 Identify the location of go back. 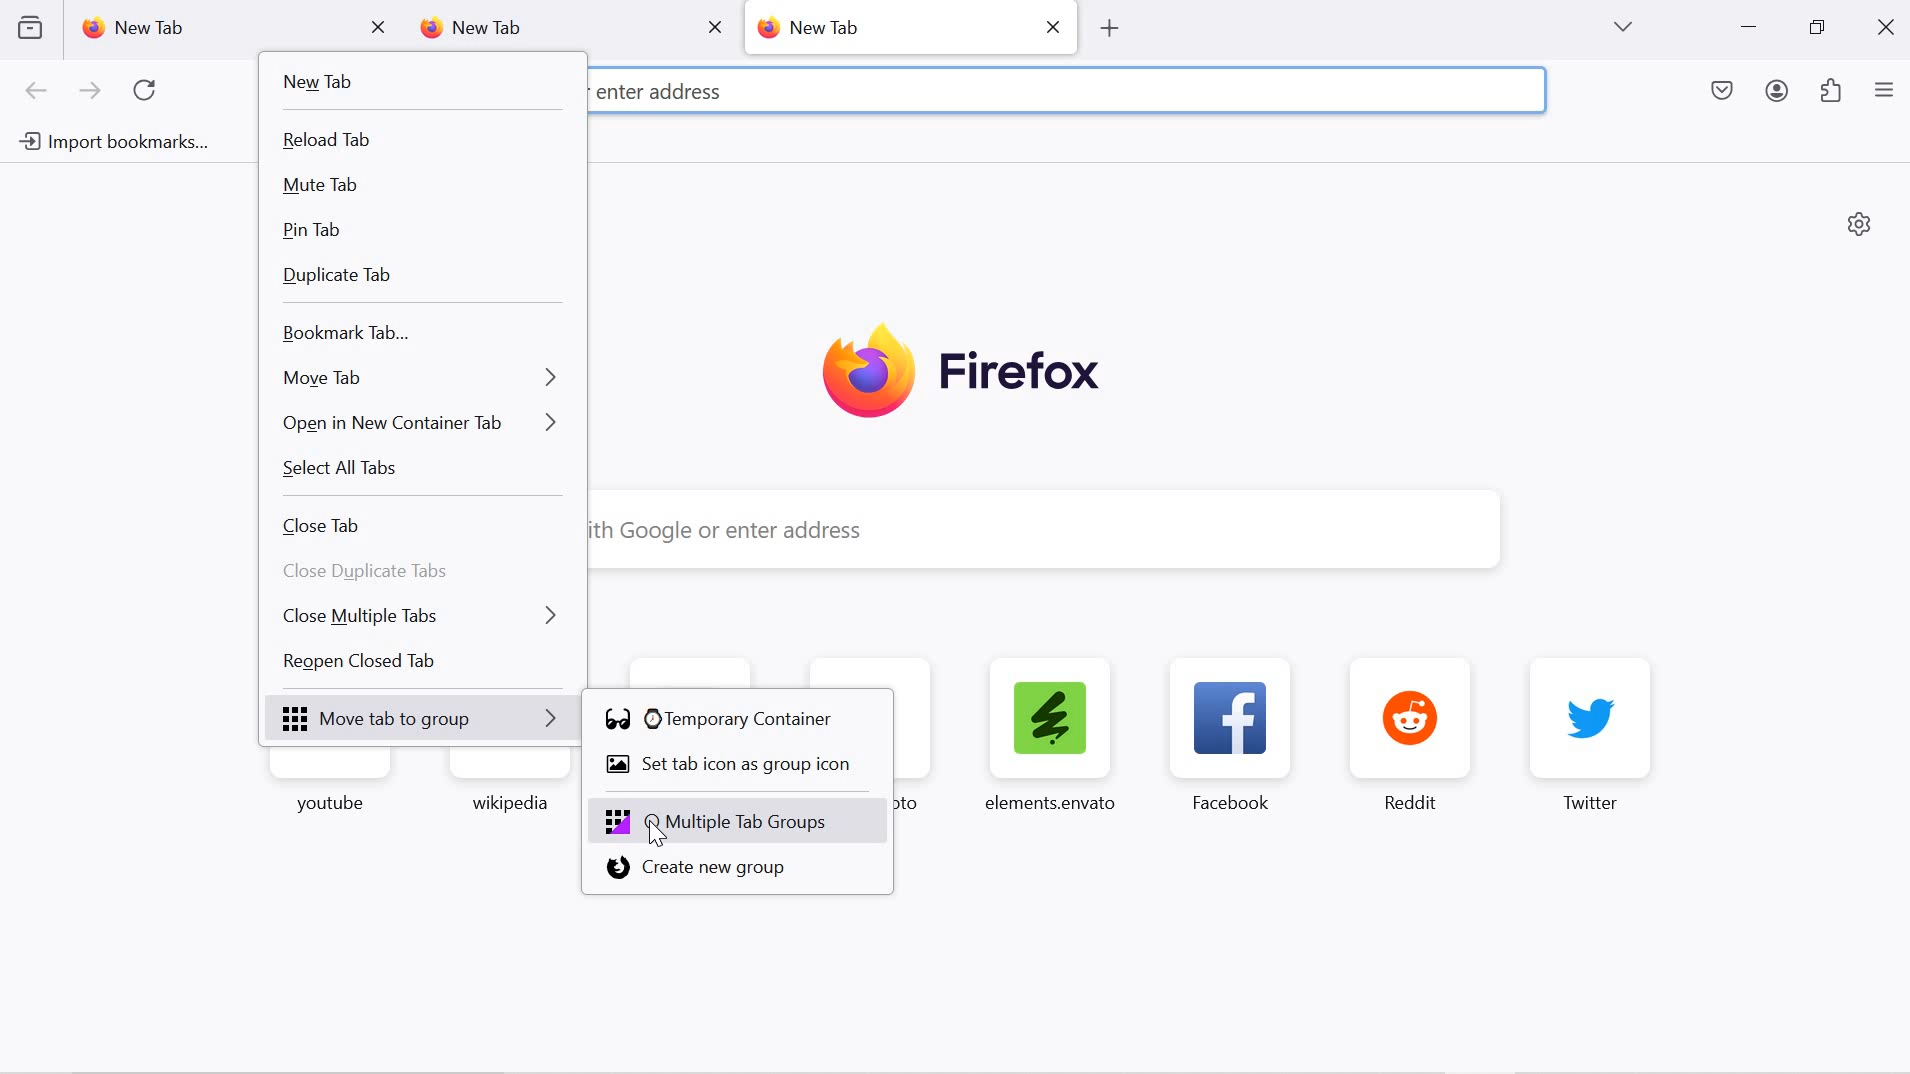
(37, 92).